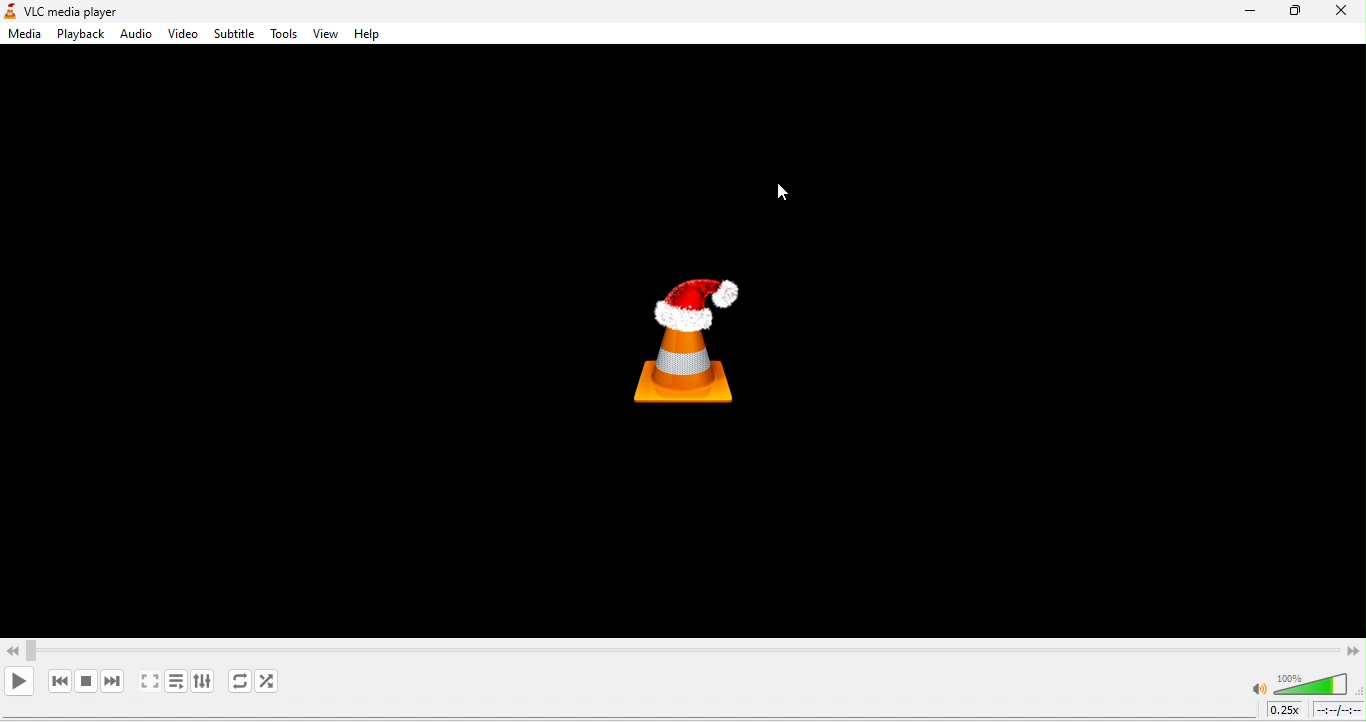  What do you see at coordinates (79, 12) in the screenshot?
I see `vlc media player` at bounding box center [79, 12].